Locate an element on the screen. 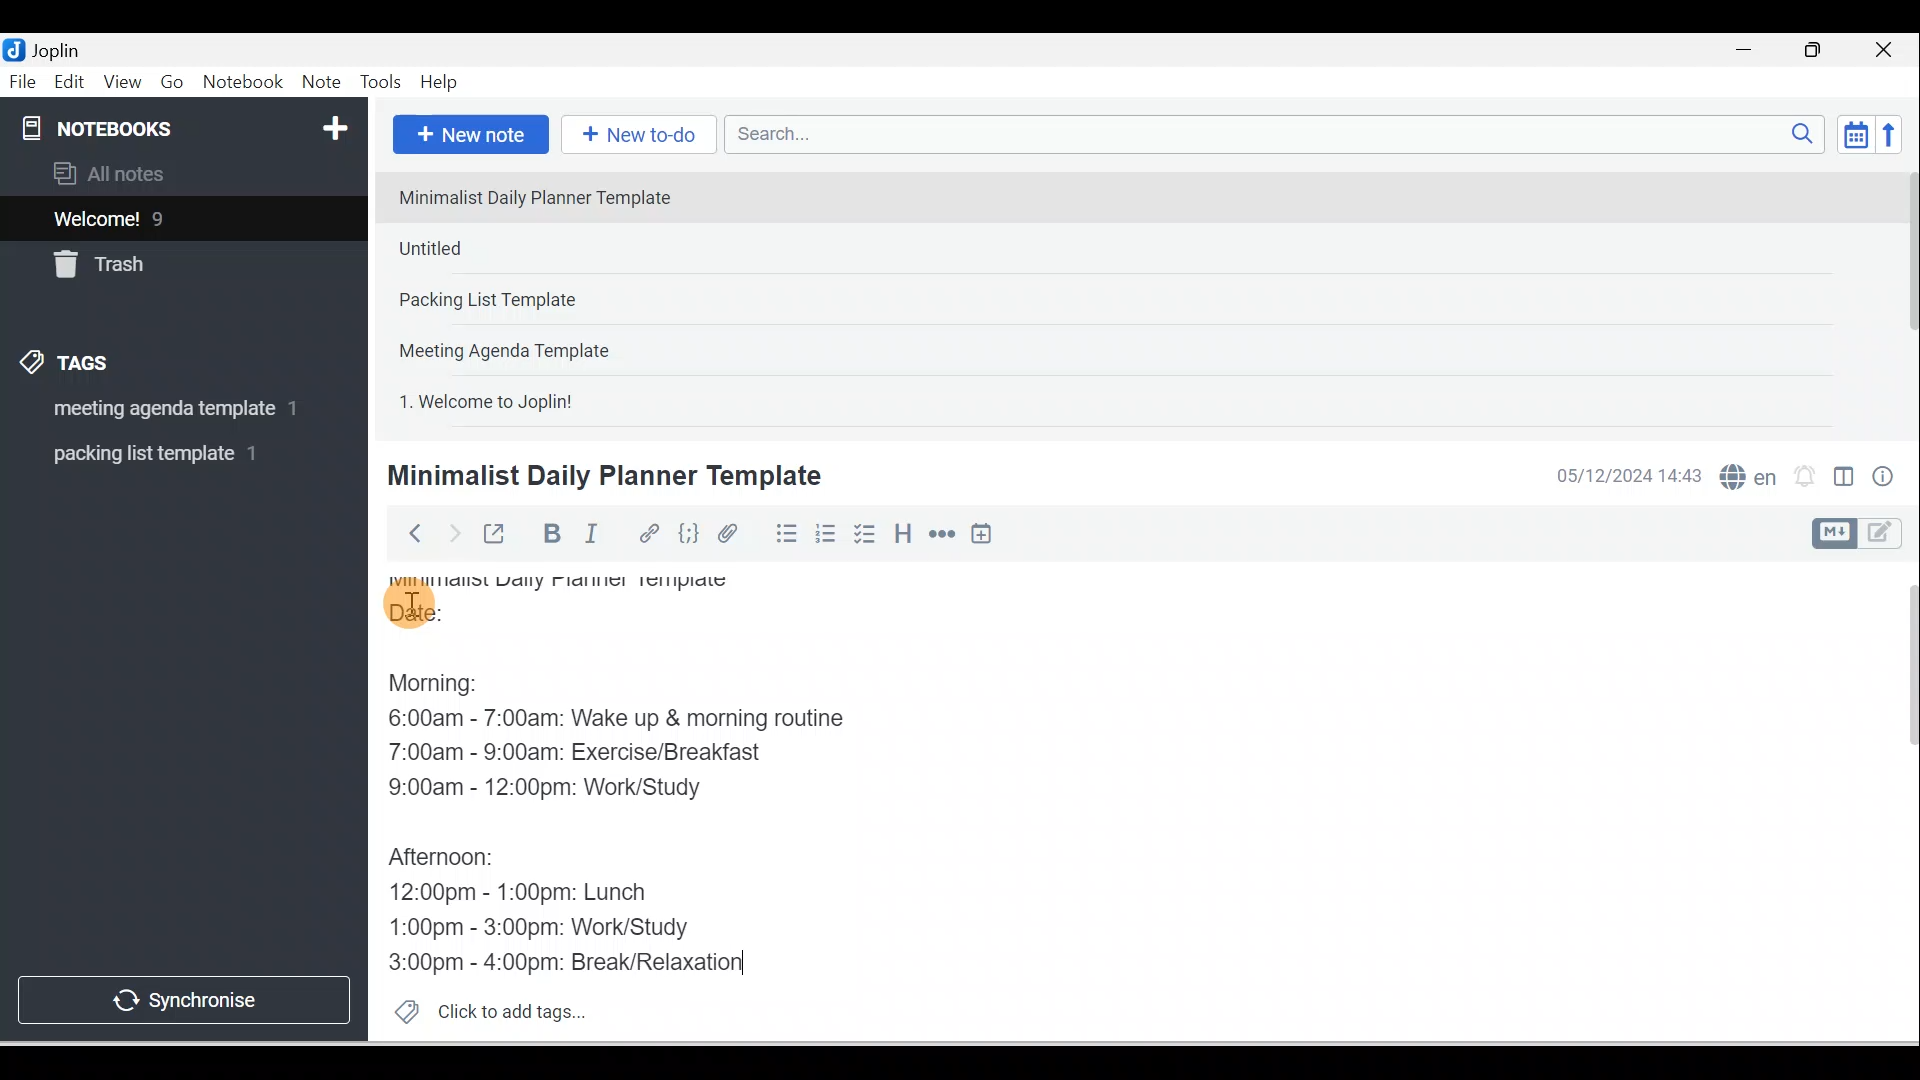 Image resolution: width=1920 pixels, height=1080 pixels. Tag 1 is located at coordinates (157, 410).